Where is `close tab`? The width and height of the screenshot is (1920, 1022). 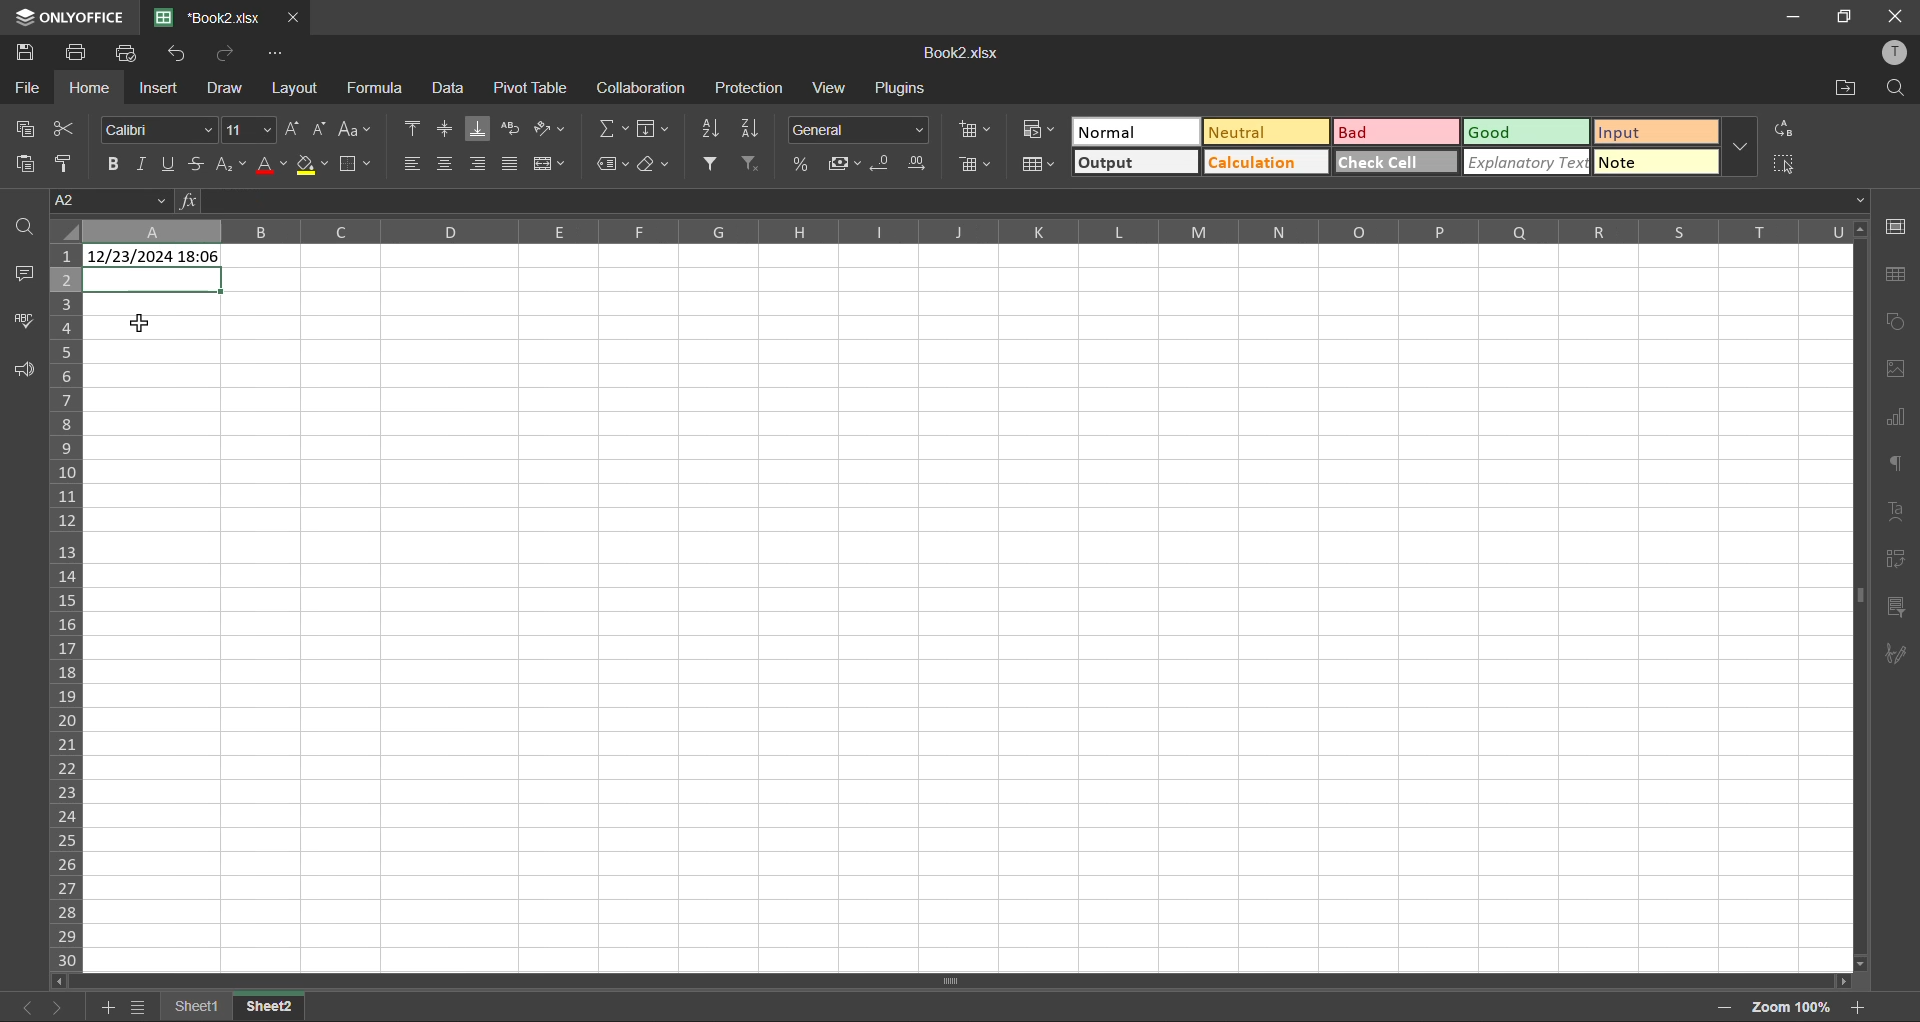
close tab is located at coordinates (291, 20).